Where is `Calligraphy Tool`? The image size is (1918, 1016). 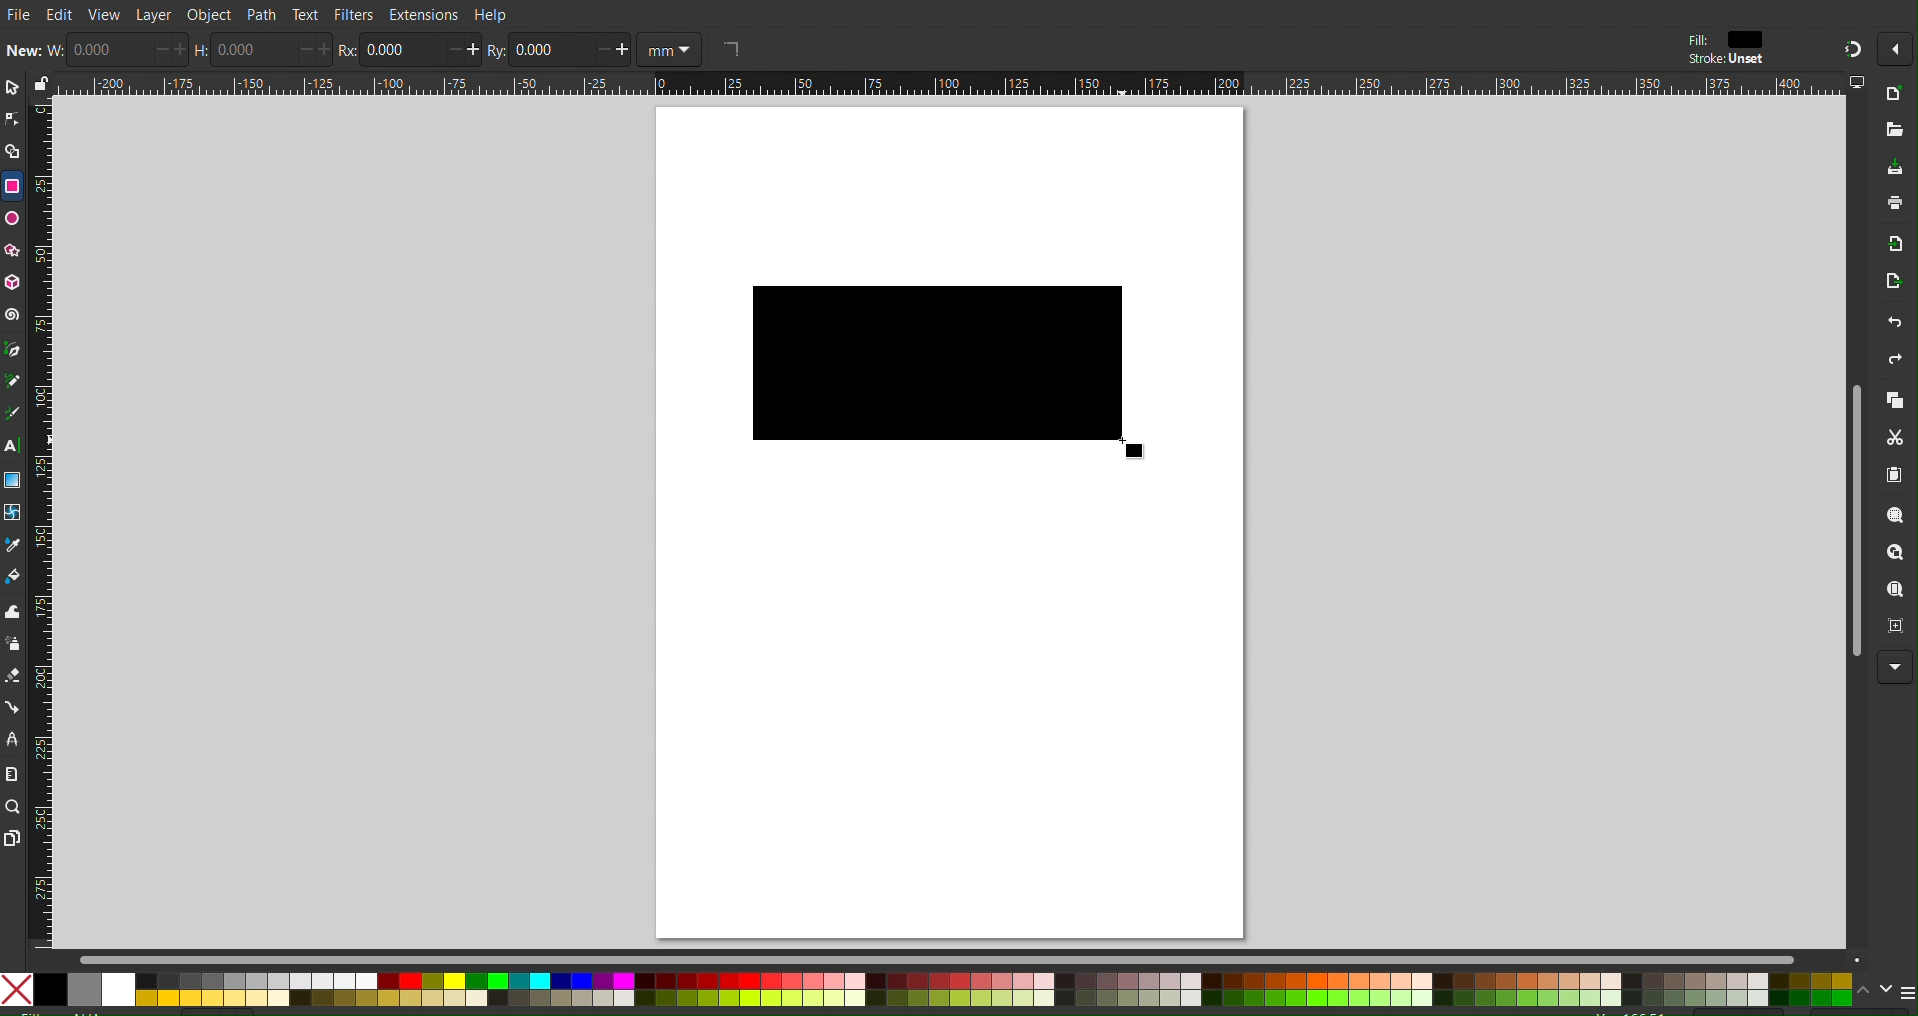 Calligraphy Tool is located at coordinates (12, 413).